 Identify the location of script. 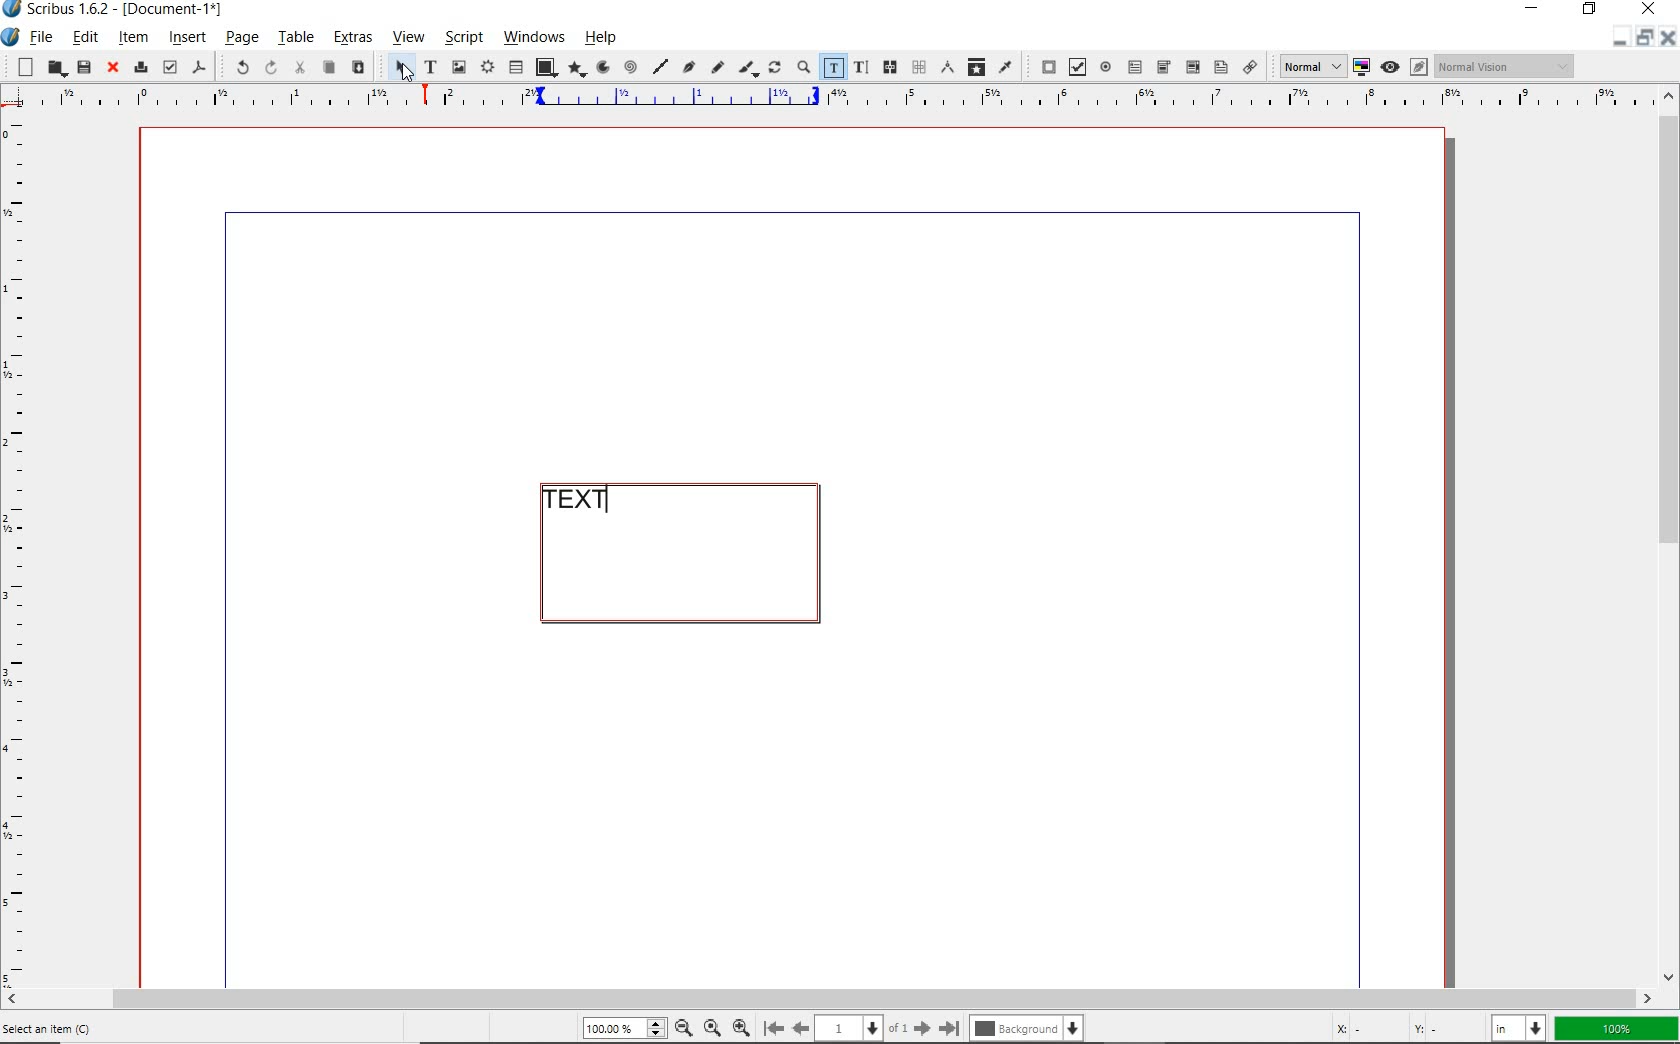
(463, 36).